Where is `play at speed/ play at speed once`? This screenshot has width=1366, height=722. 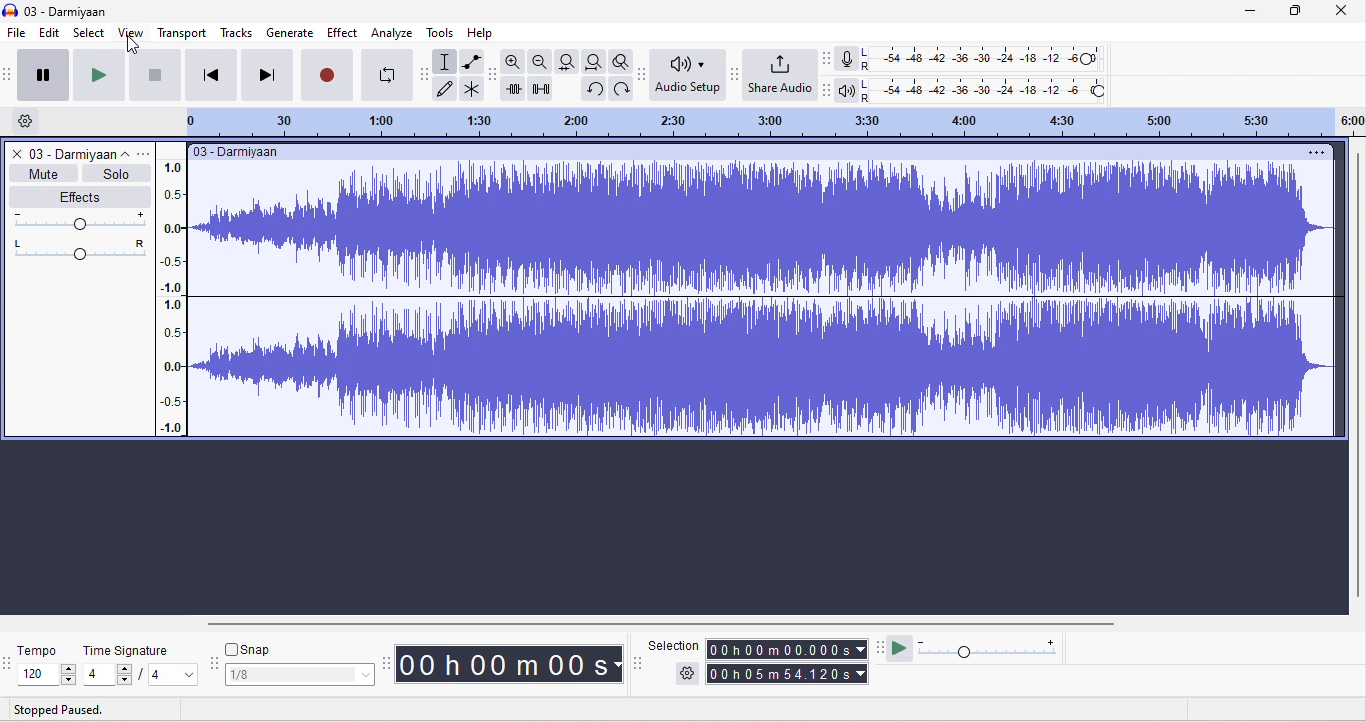
play at speed/ play at speed once is located at coordinates (901, 647).